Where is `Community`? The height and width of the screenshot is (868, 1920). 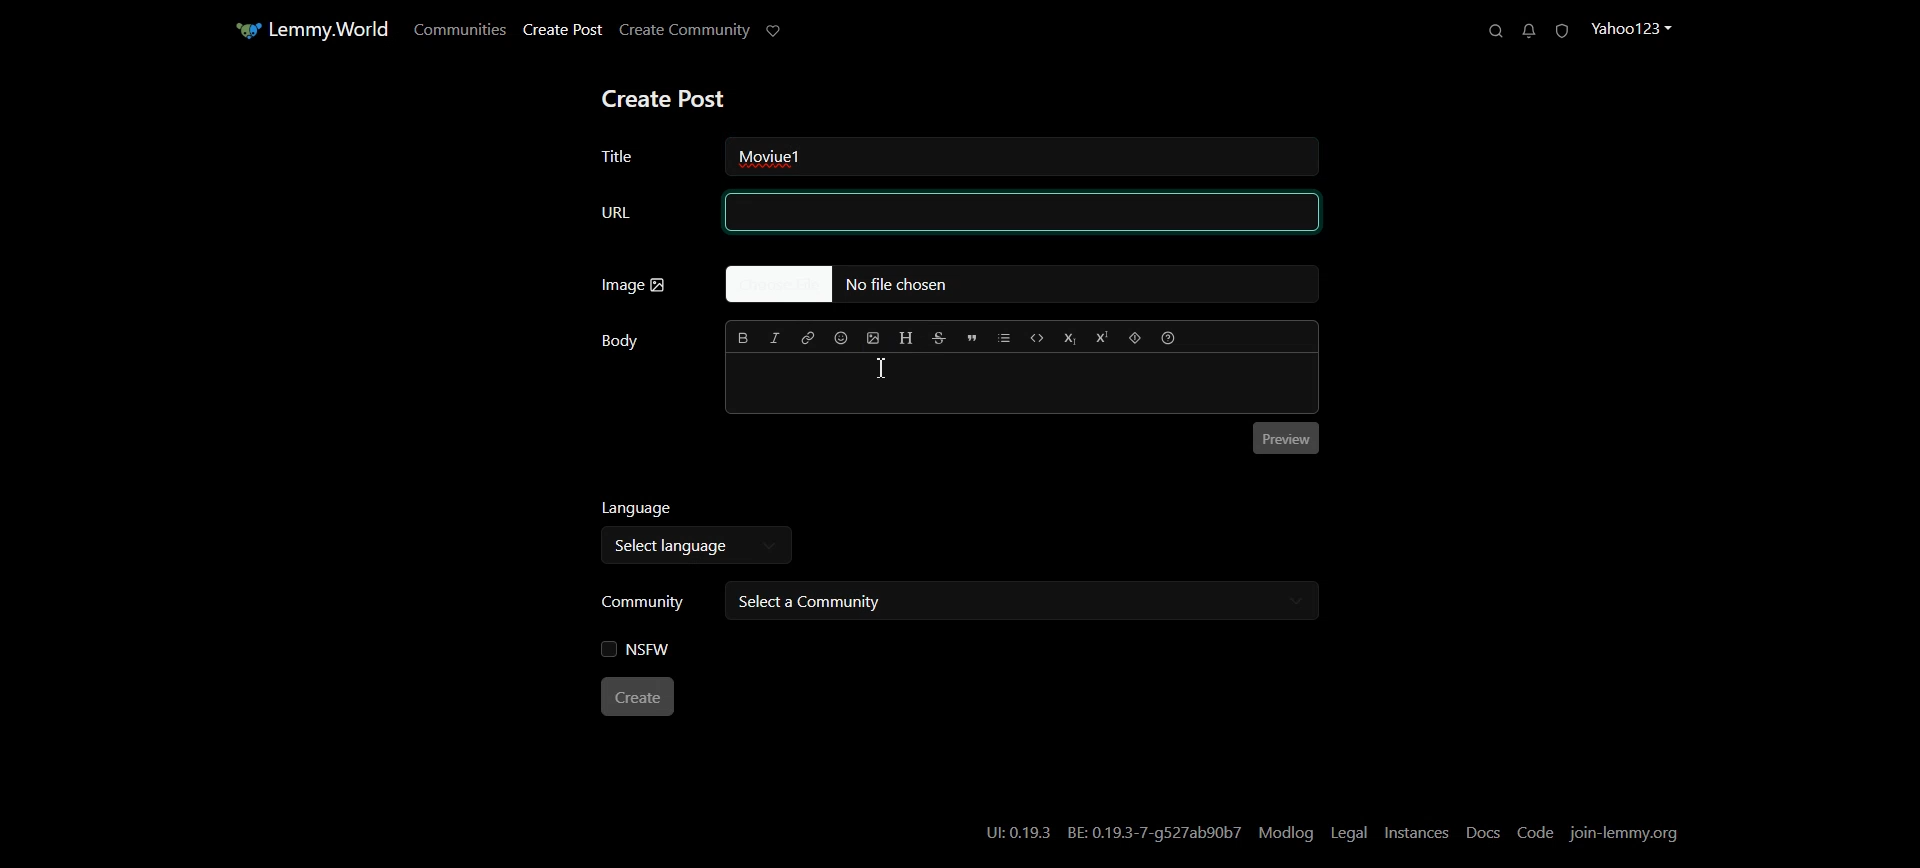
Community is located at coordinates (644, 599).